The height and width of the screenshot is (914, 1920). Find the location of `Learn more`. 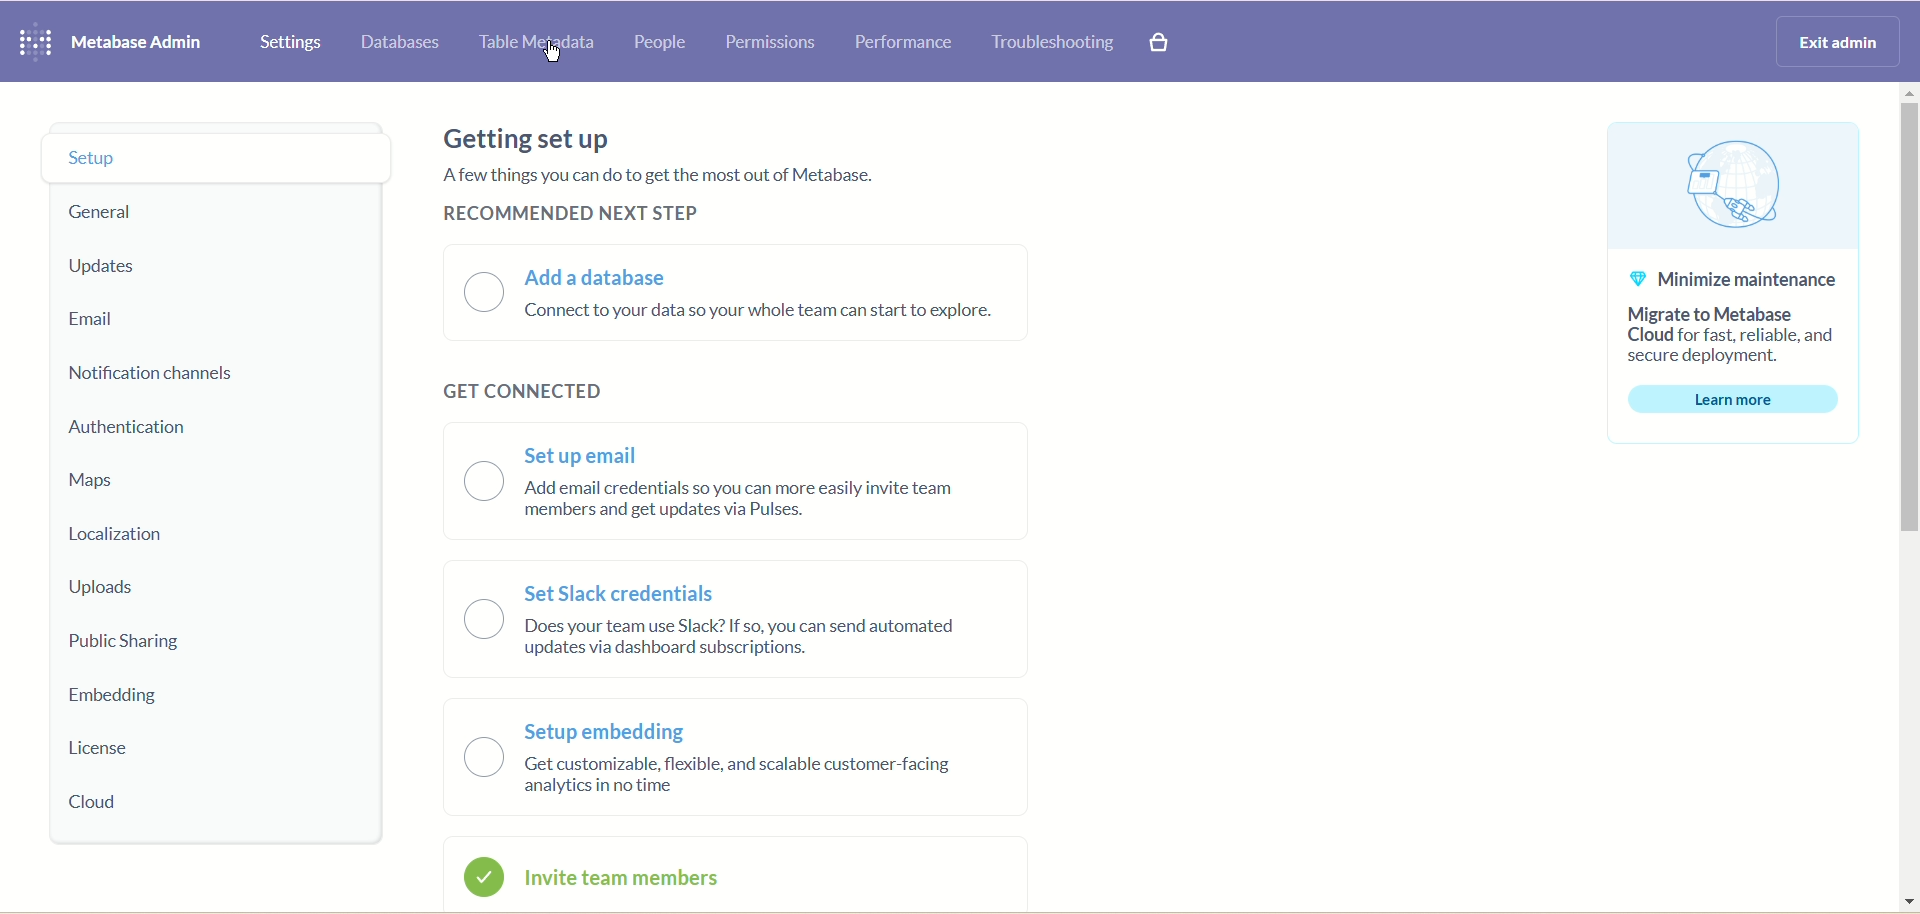

Learn more is located at coordinates (1737, 400).